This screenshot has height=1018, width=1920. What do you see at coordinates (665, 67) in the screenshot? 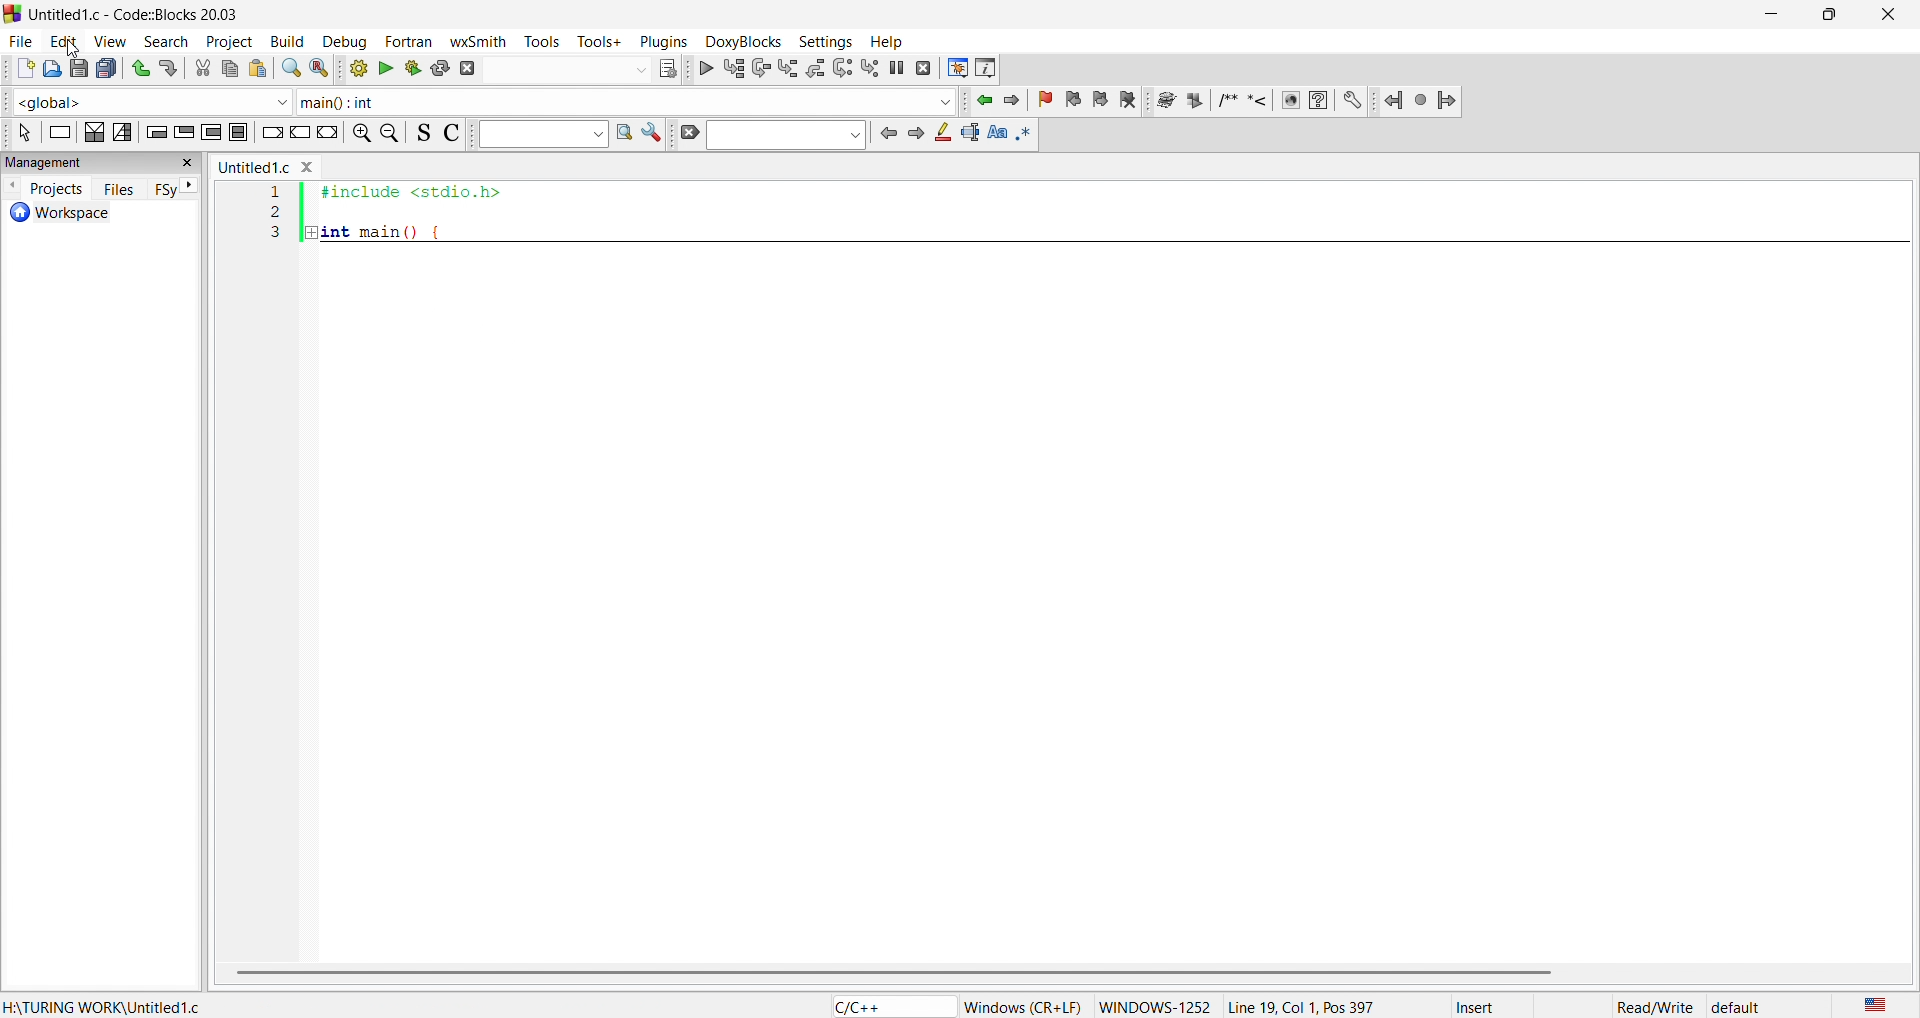
I see `show selected target dialog` at bounding box center [665, 67].